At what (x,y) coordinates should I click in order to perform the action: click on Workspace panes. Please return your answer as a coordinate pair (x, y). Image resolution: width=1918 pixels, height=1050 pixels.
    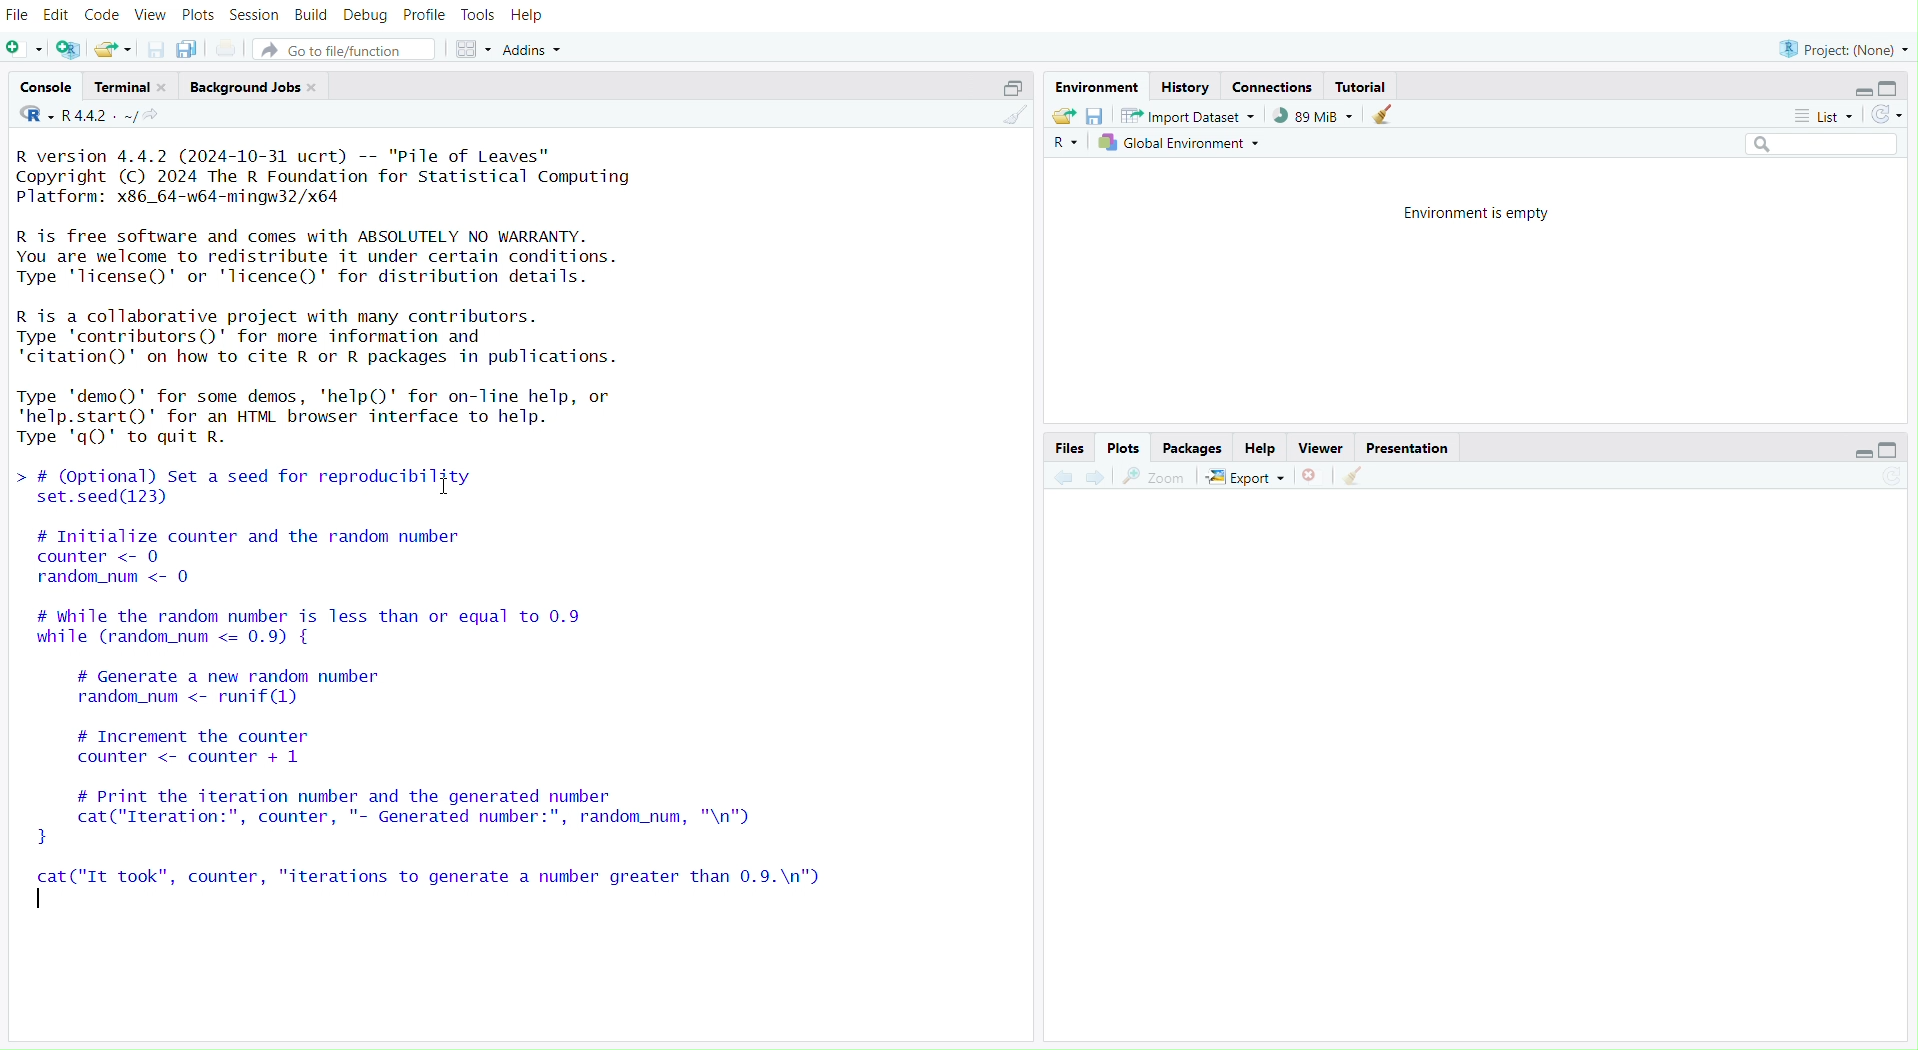
    Looking at the image, I should click on (473, 46).